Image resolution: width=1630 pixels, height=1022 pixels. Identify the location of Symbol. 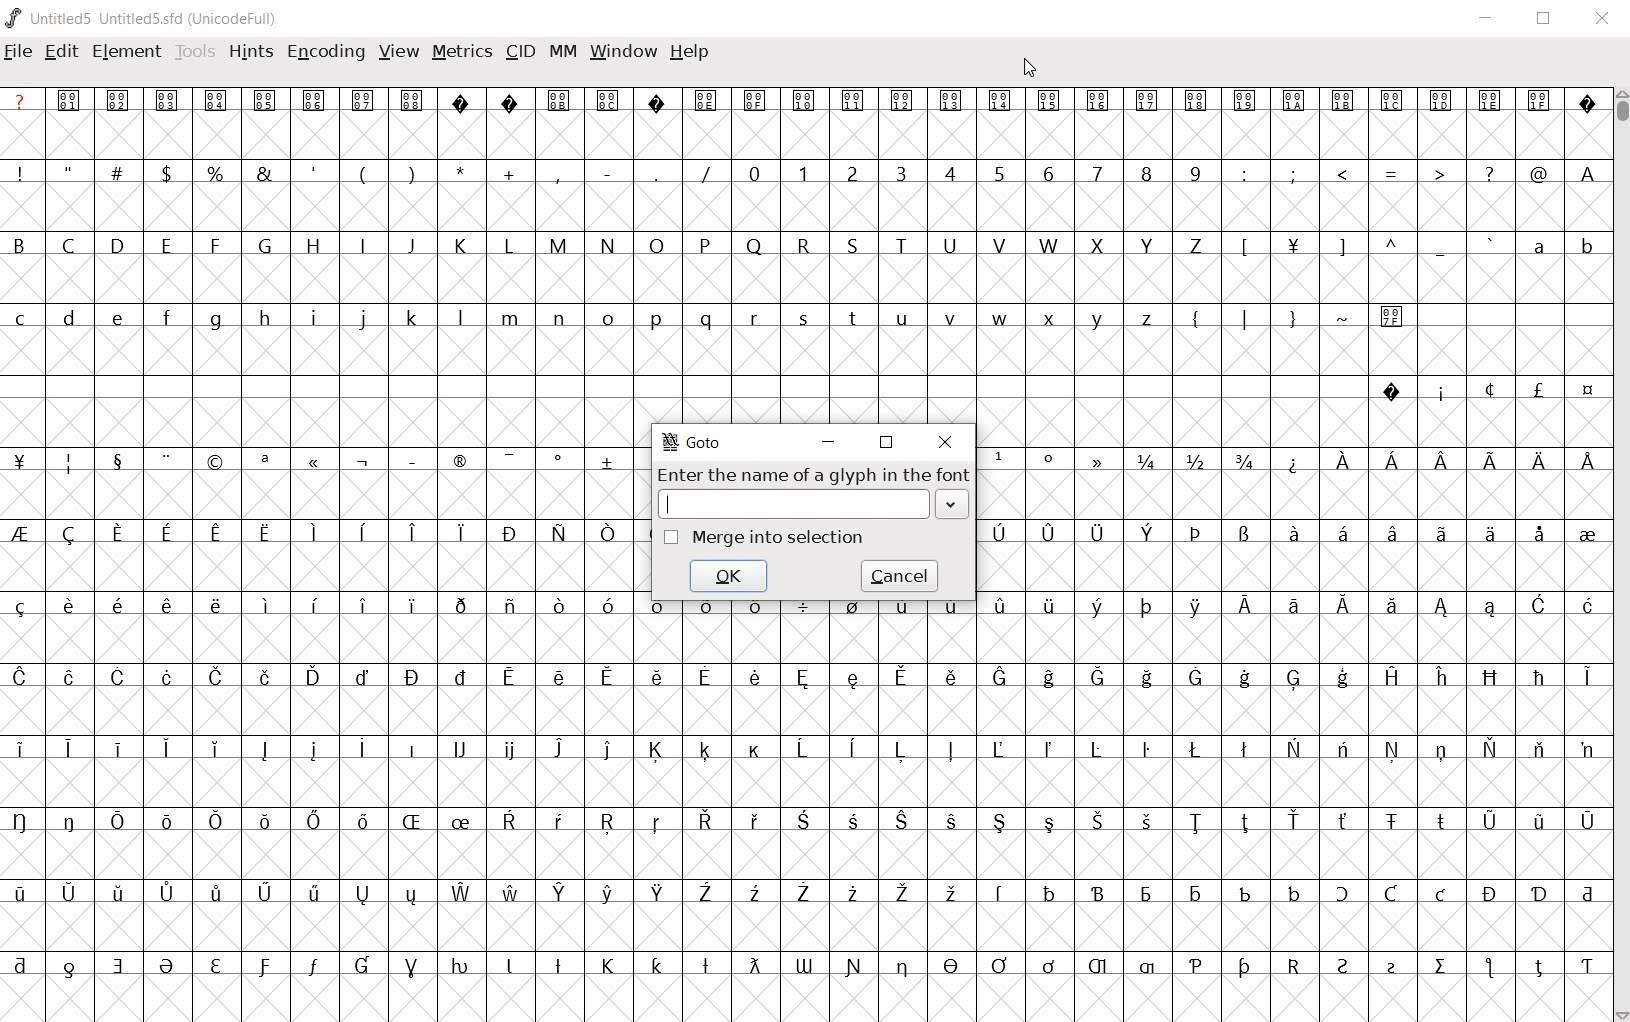
(855, 100).